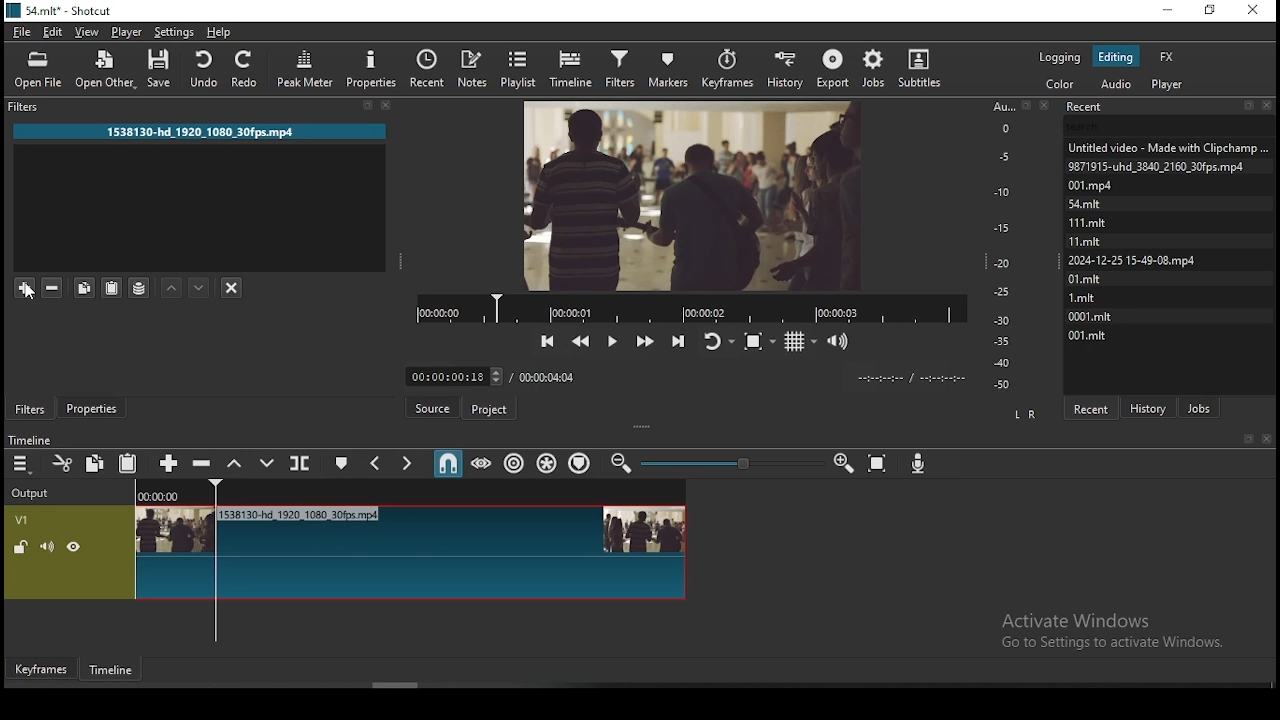  What do you see at coordinates (685, 197) in the screenshot?
I see `video preview` at bounding box center [685, 197].